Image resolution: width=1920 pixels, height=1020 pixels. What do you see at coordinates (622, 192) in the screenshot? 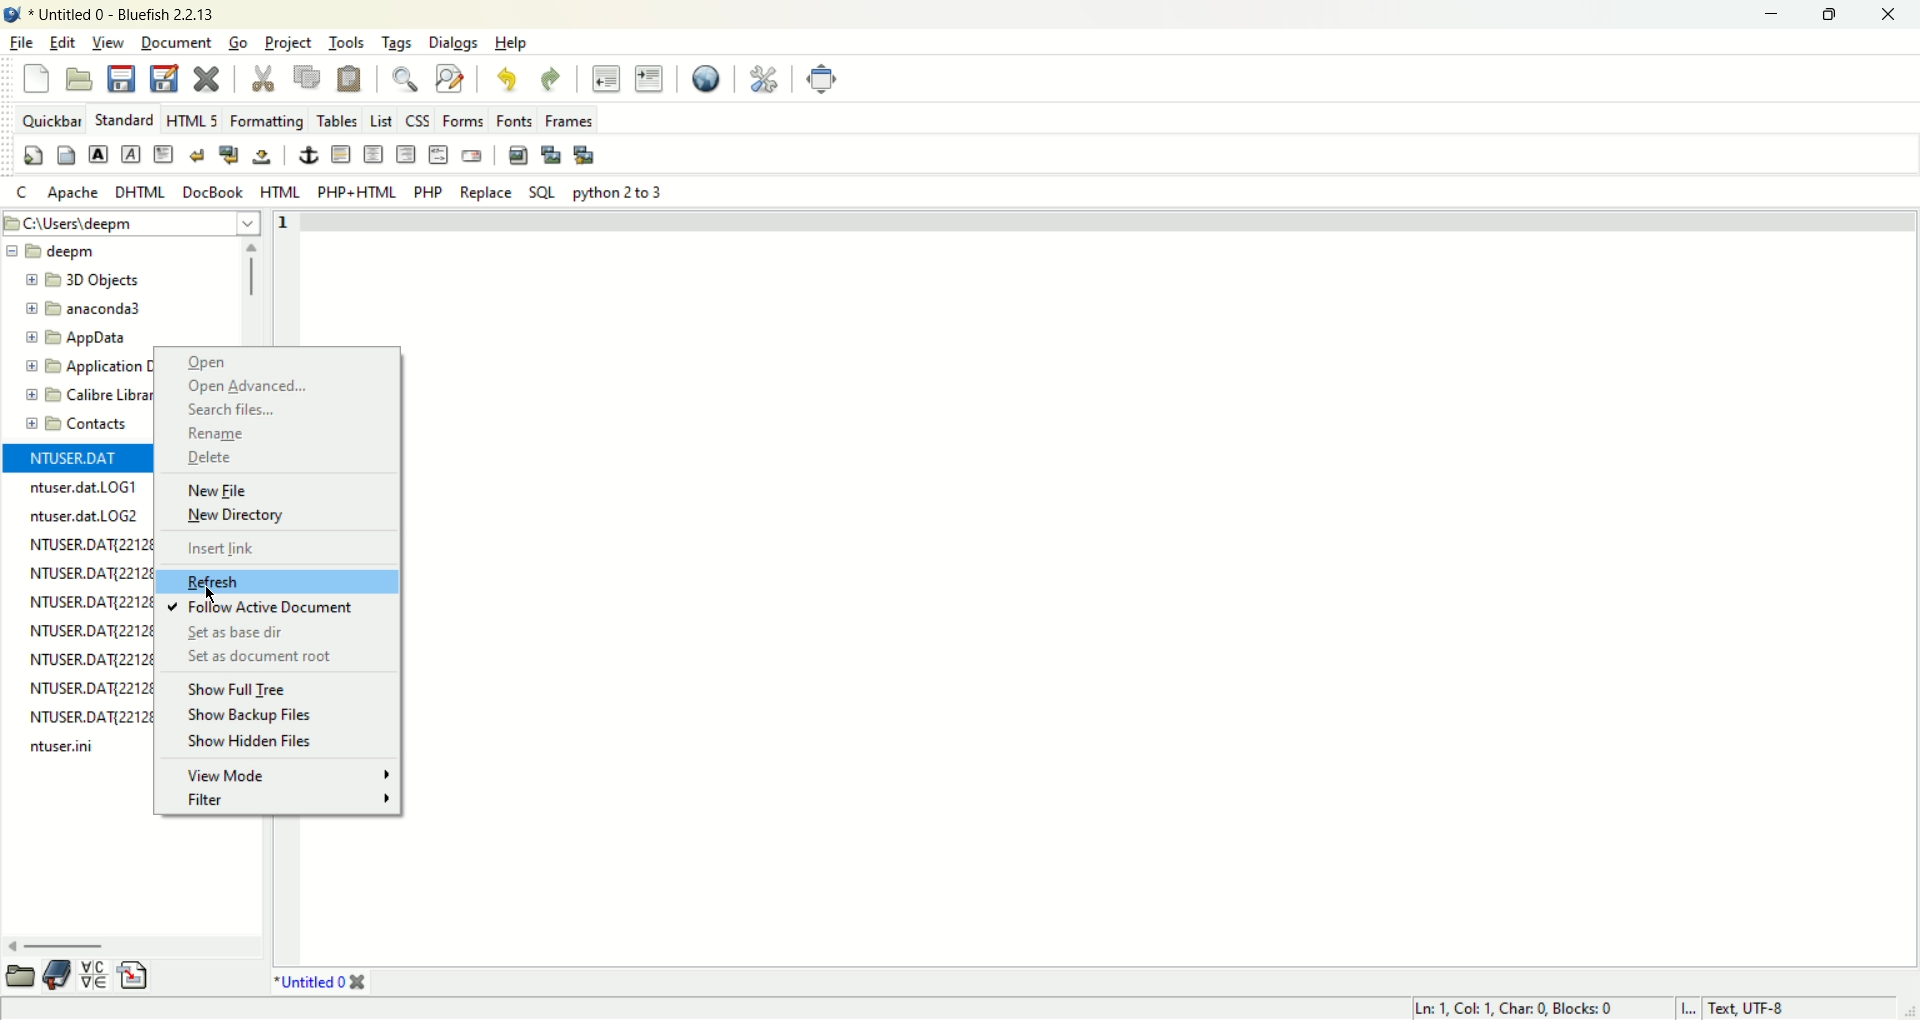
I see `Python 2 to 3` at bounding box center [622, 192].